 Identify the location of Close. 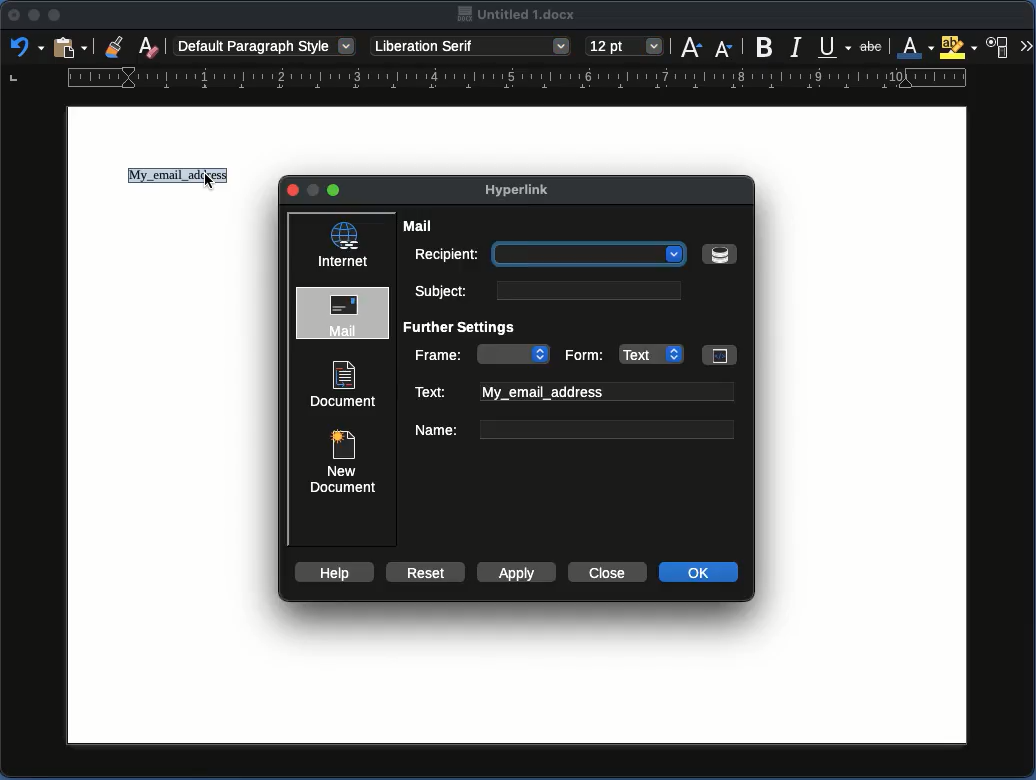
(605, 572).